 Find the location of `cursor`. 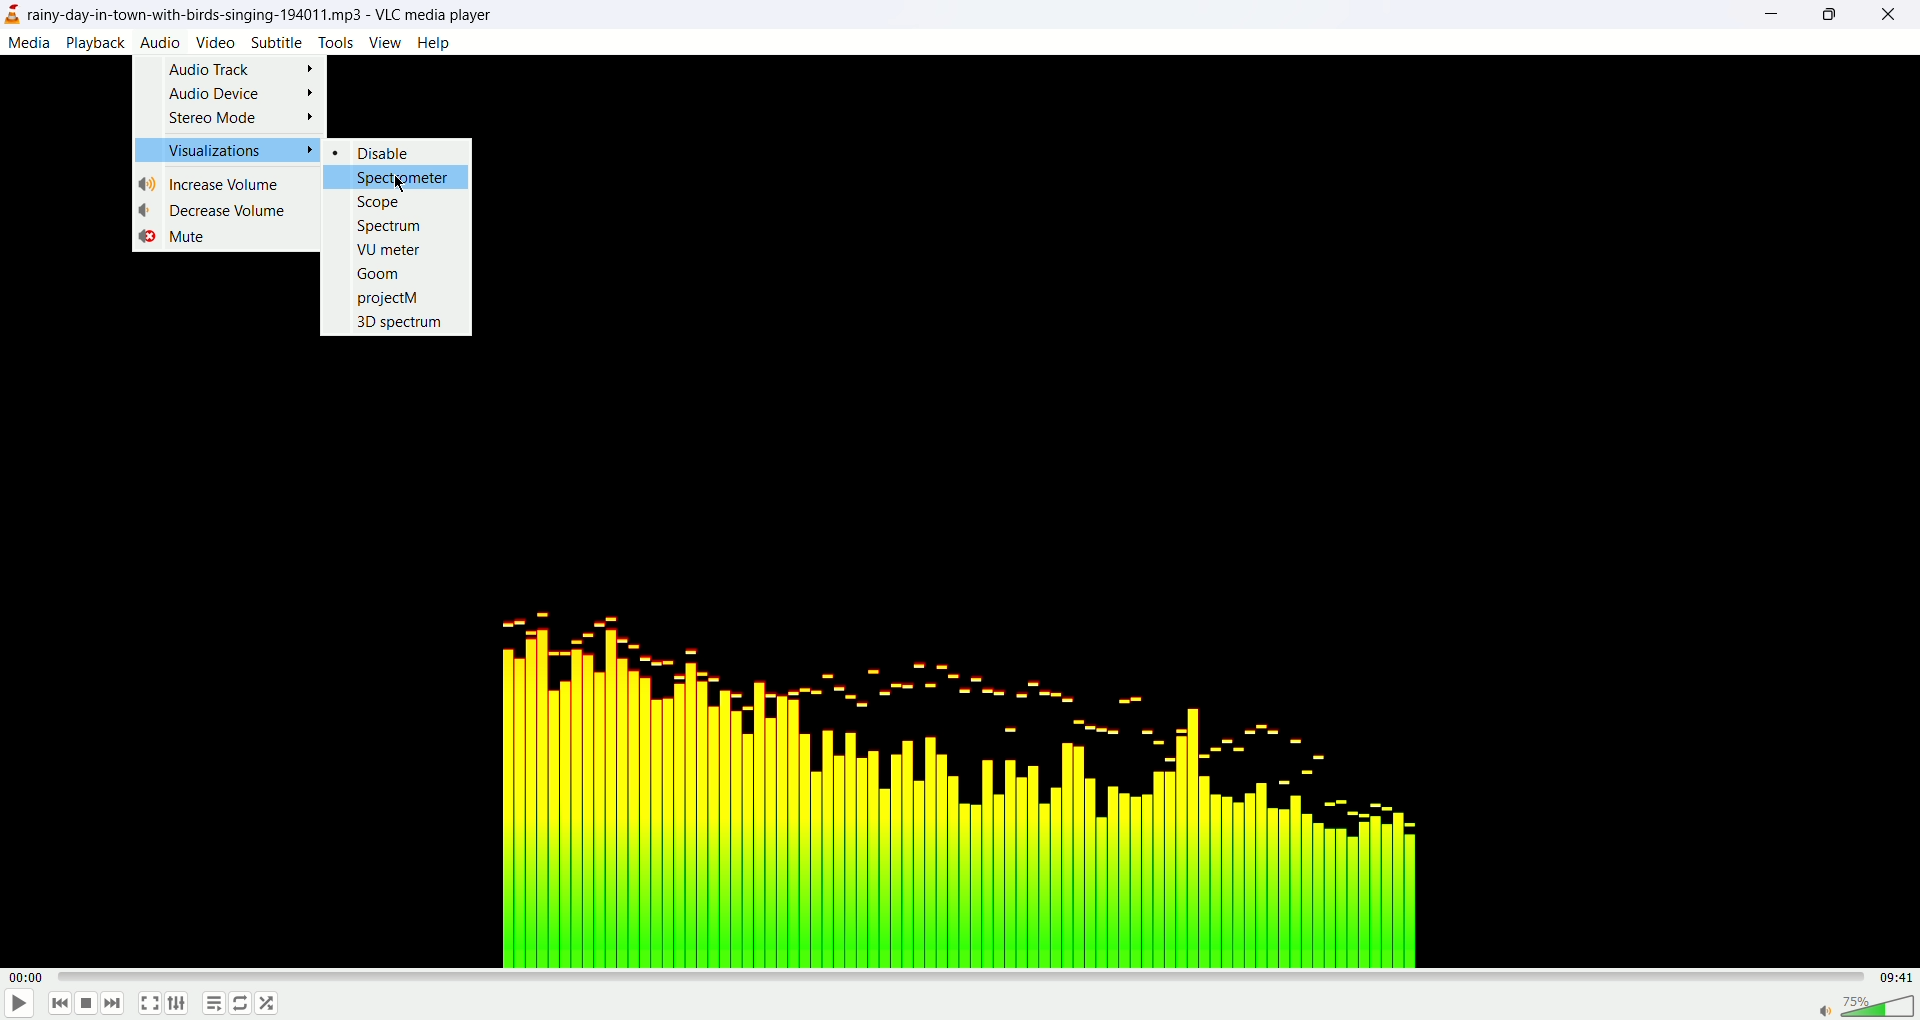

cursor is located at coordinates (406, 186).